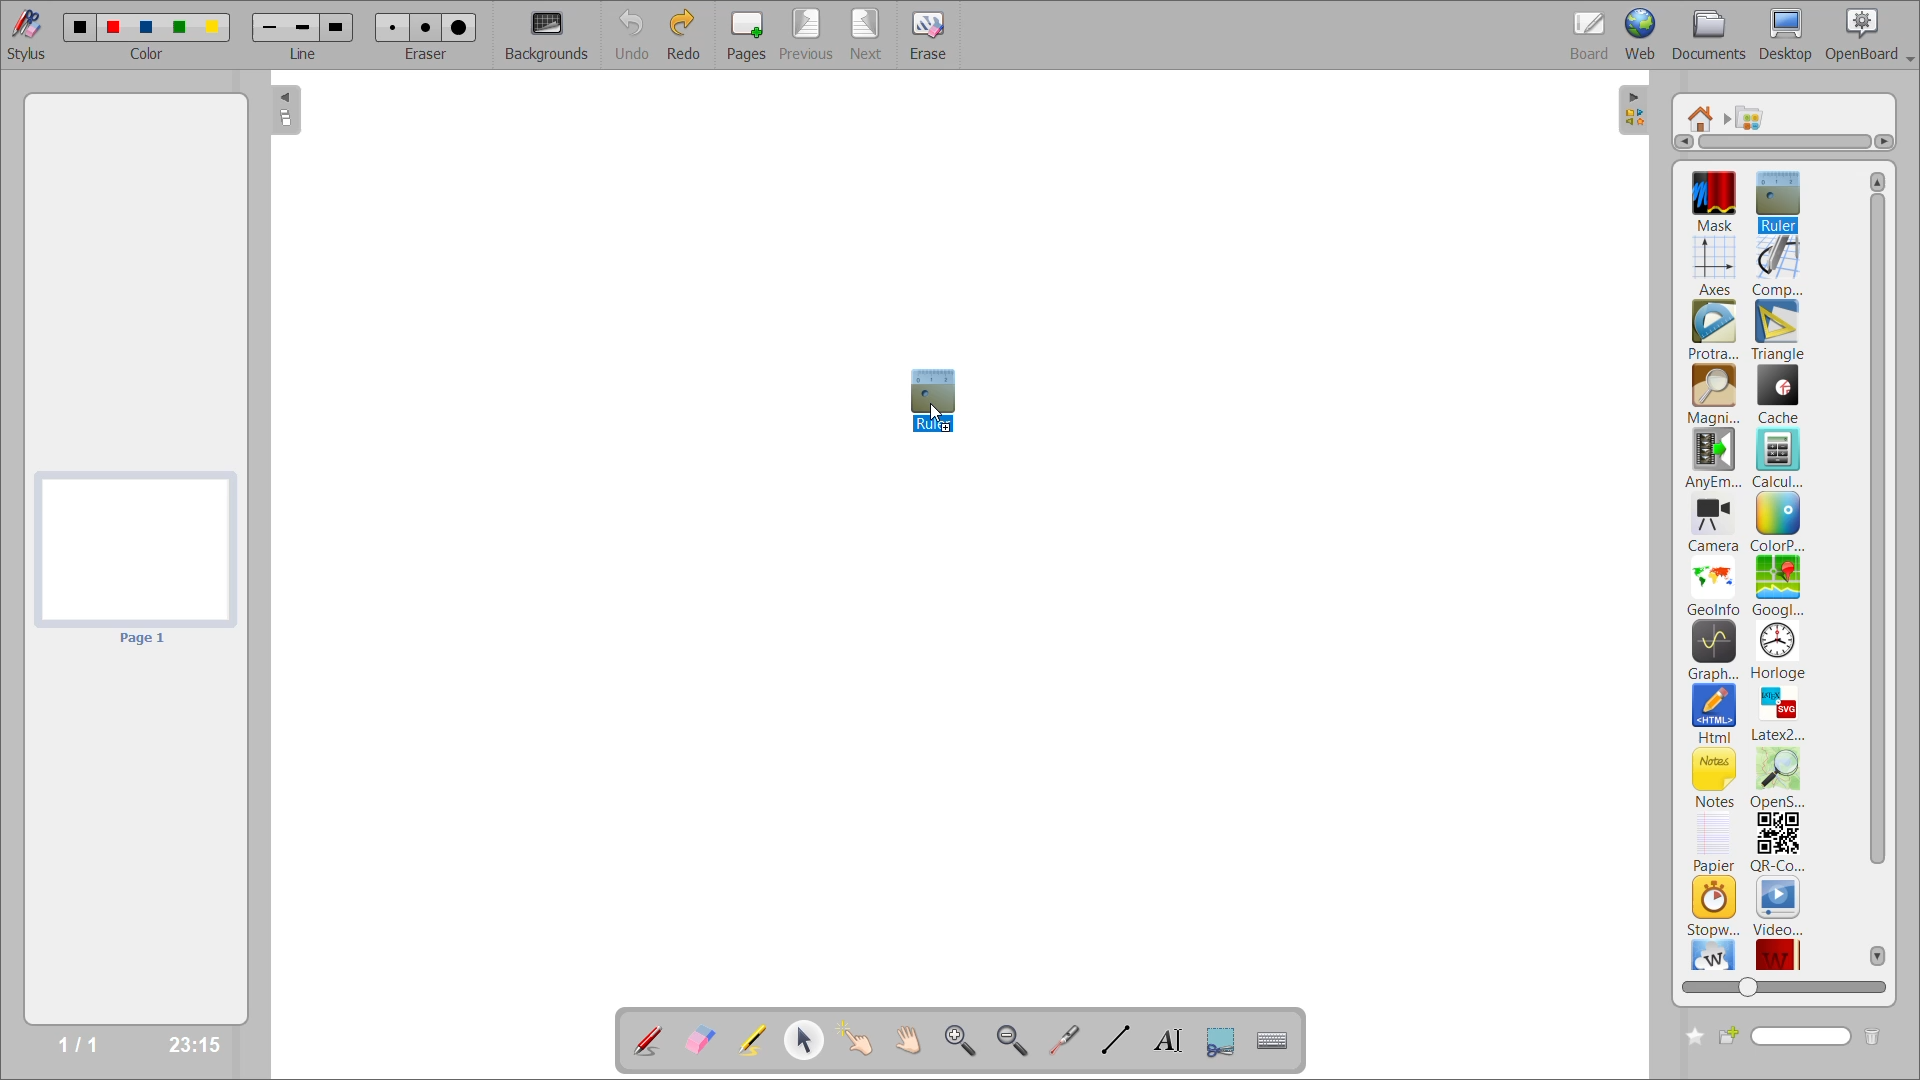 The height and width of the screenshot is (1080, 1920). I want to click on scroll page, so click(909, 1038).